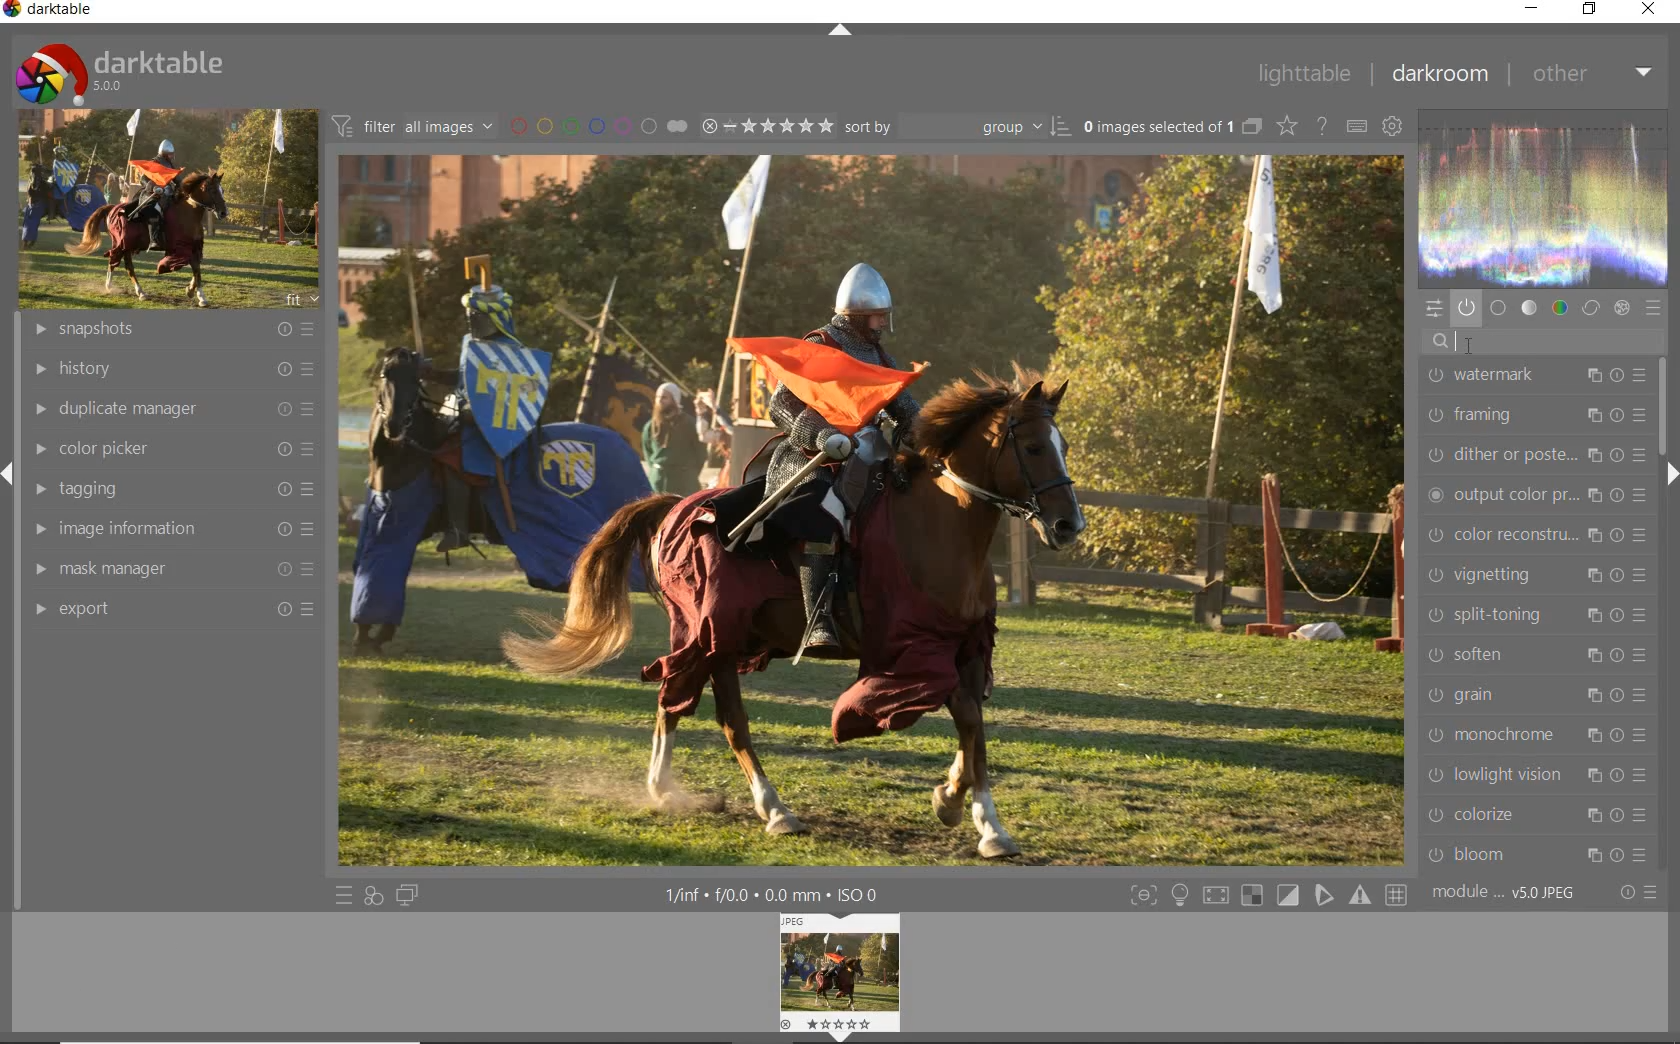 The height and width of the screenshot is (1044, 1680). What do you see at coordinates (873, 509) in the screenshot?
I see `selected image` at bounding box center [873, 509].